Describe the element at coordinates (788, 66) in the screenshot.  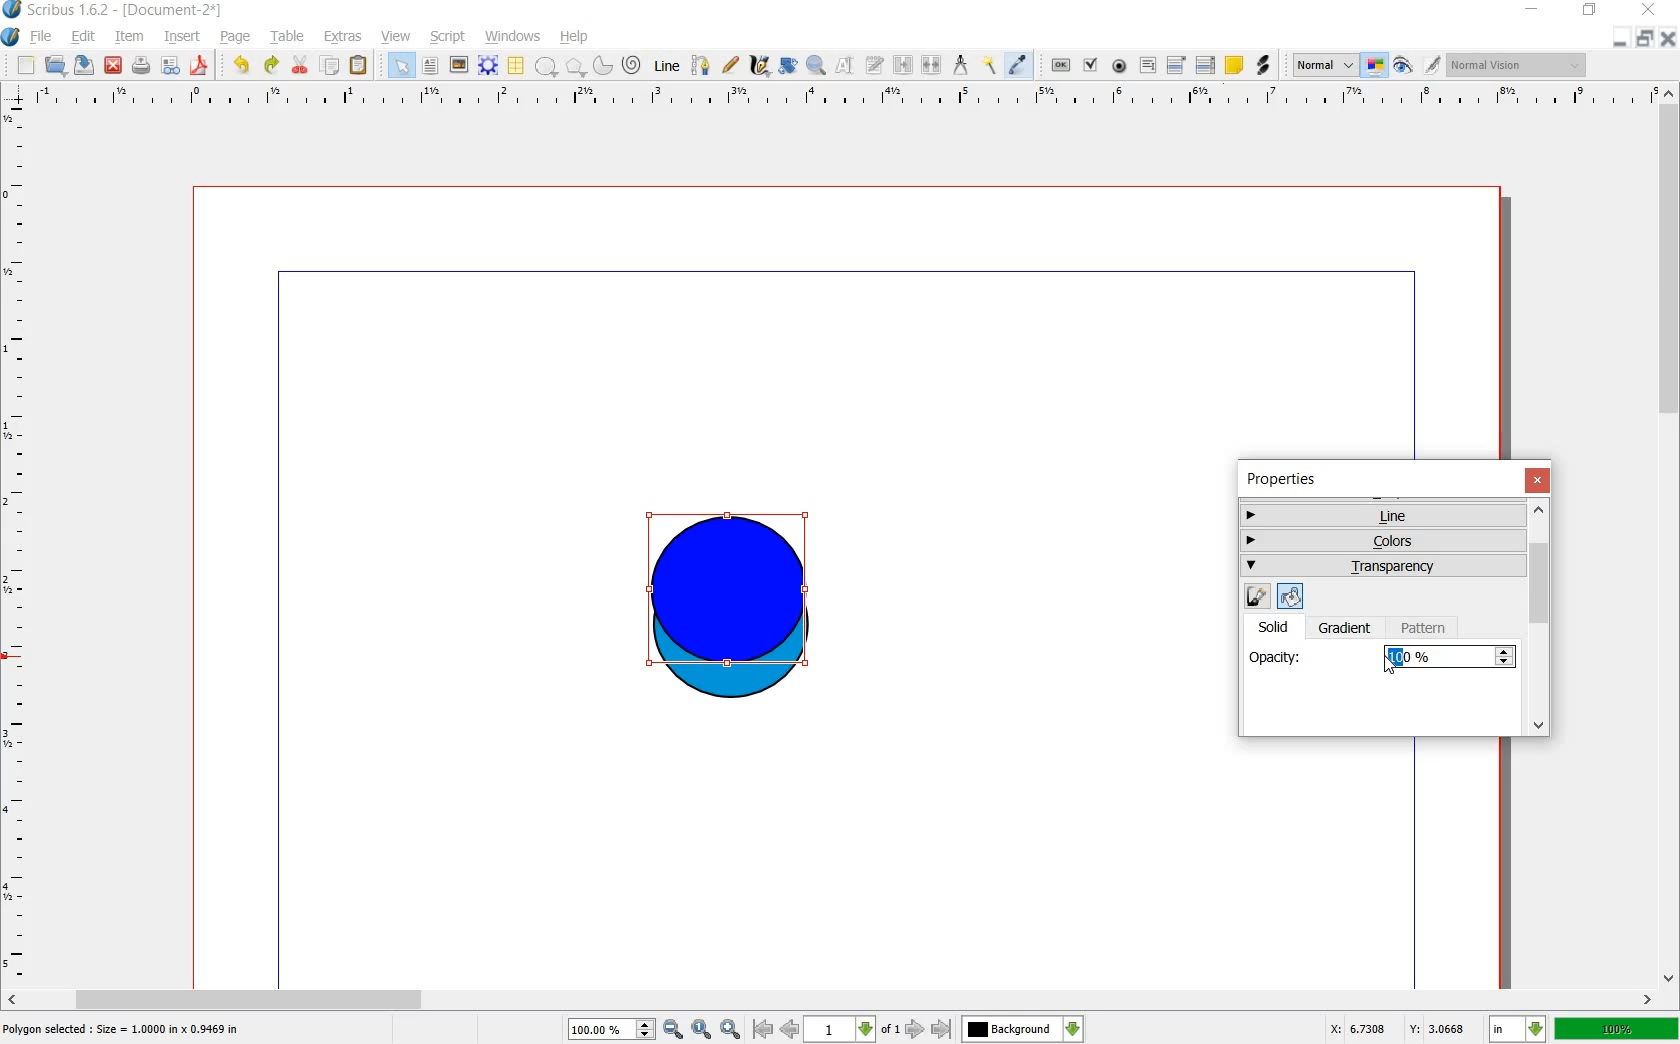
I see `rotate item` at that location.